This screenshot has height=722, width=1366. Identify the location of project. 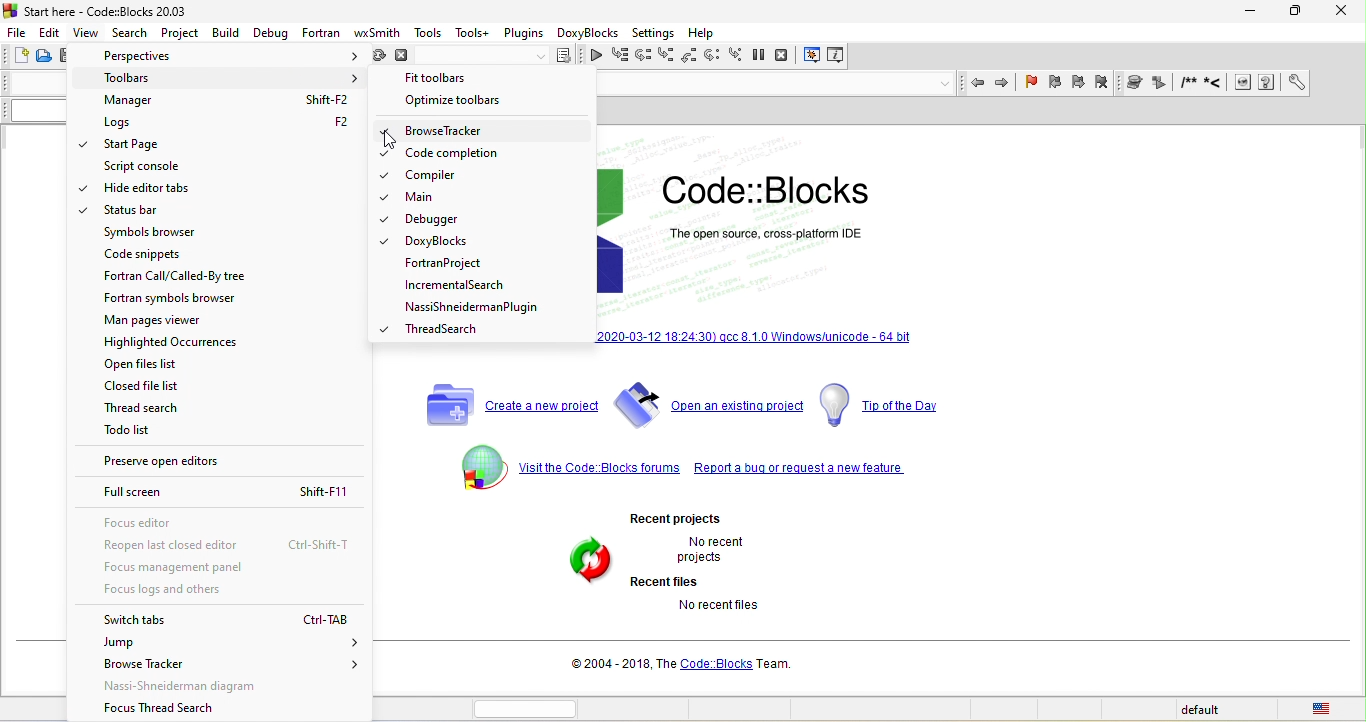
(179, 31).